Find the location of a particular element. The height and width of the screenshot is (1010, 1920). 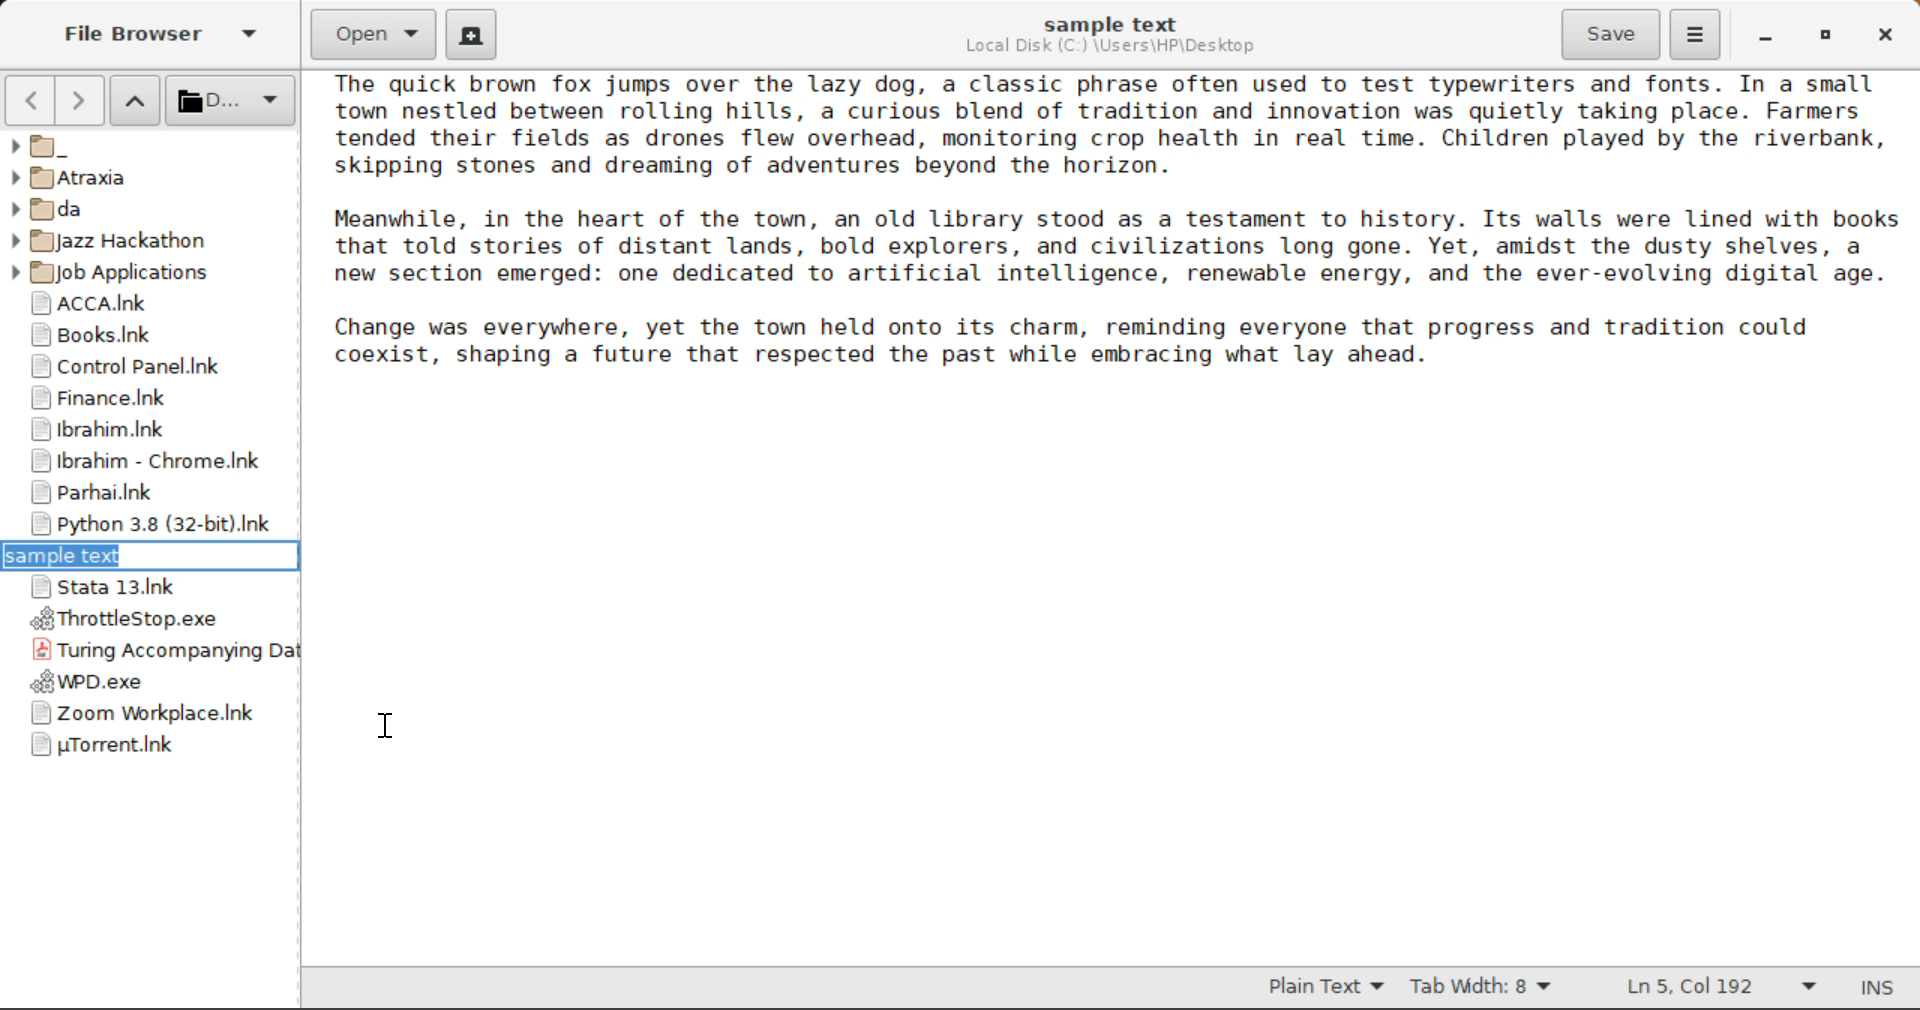

Stata 13 Application Shortcut is located at coordinates (149, 589).